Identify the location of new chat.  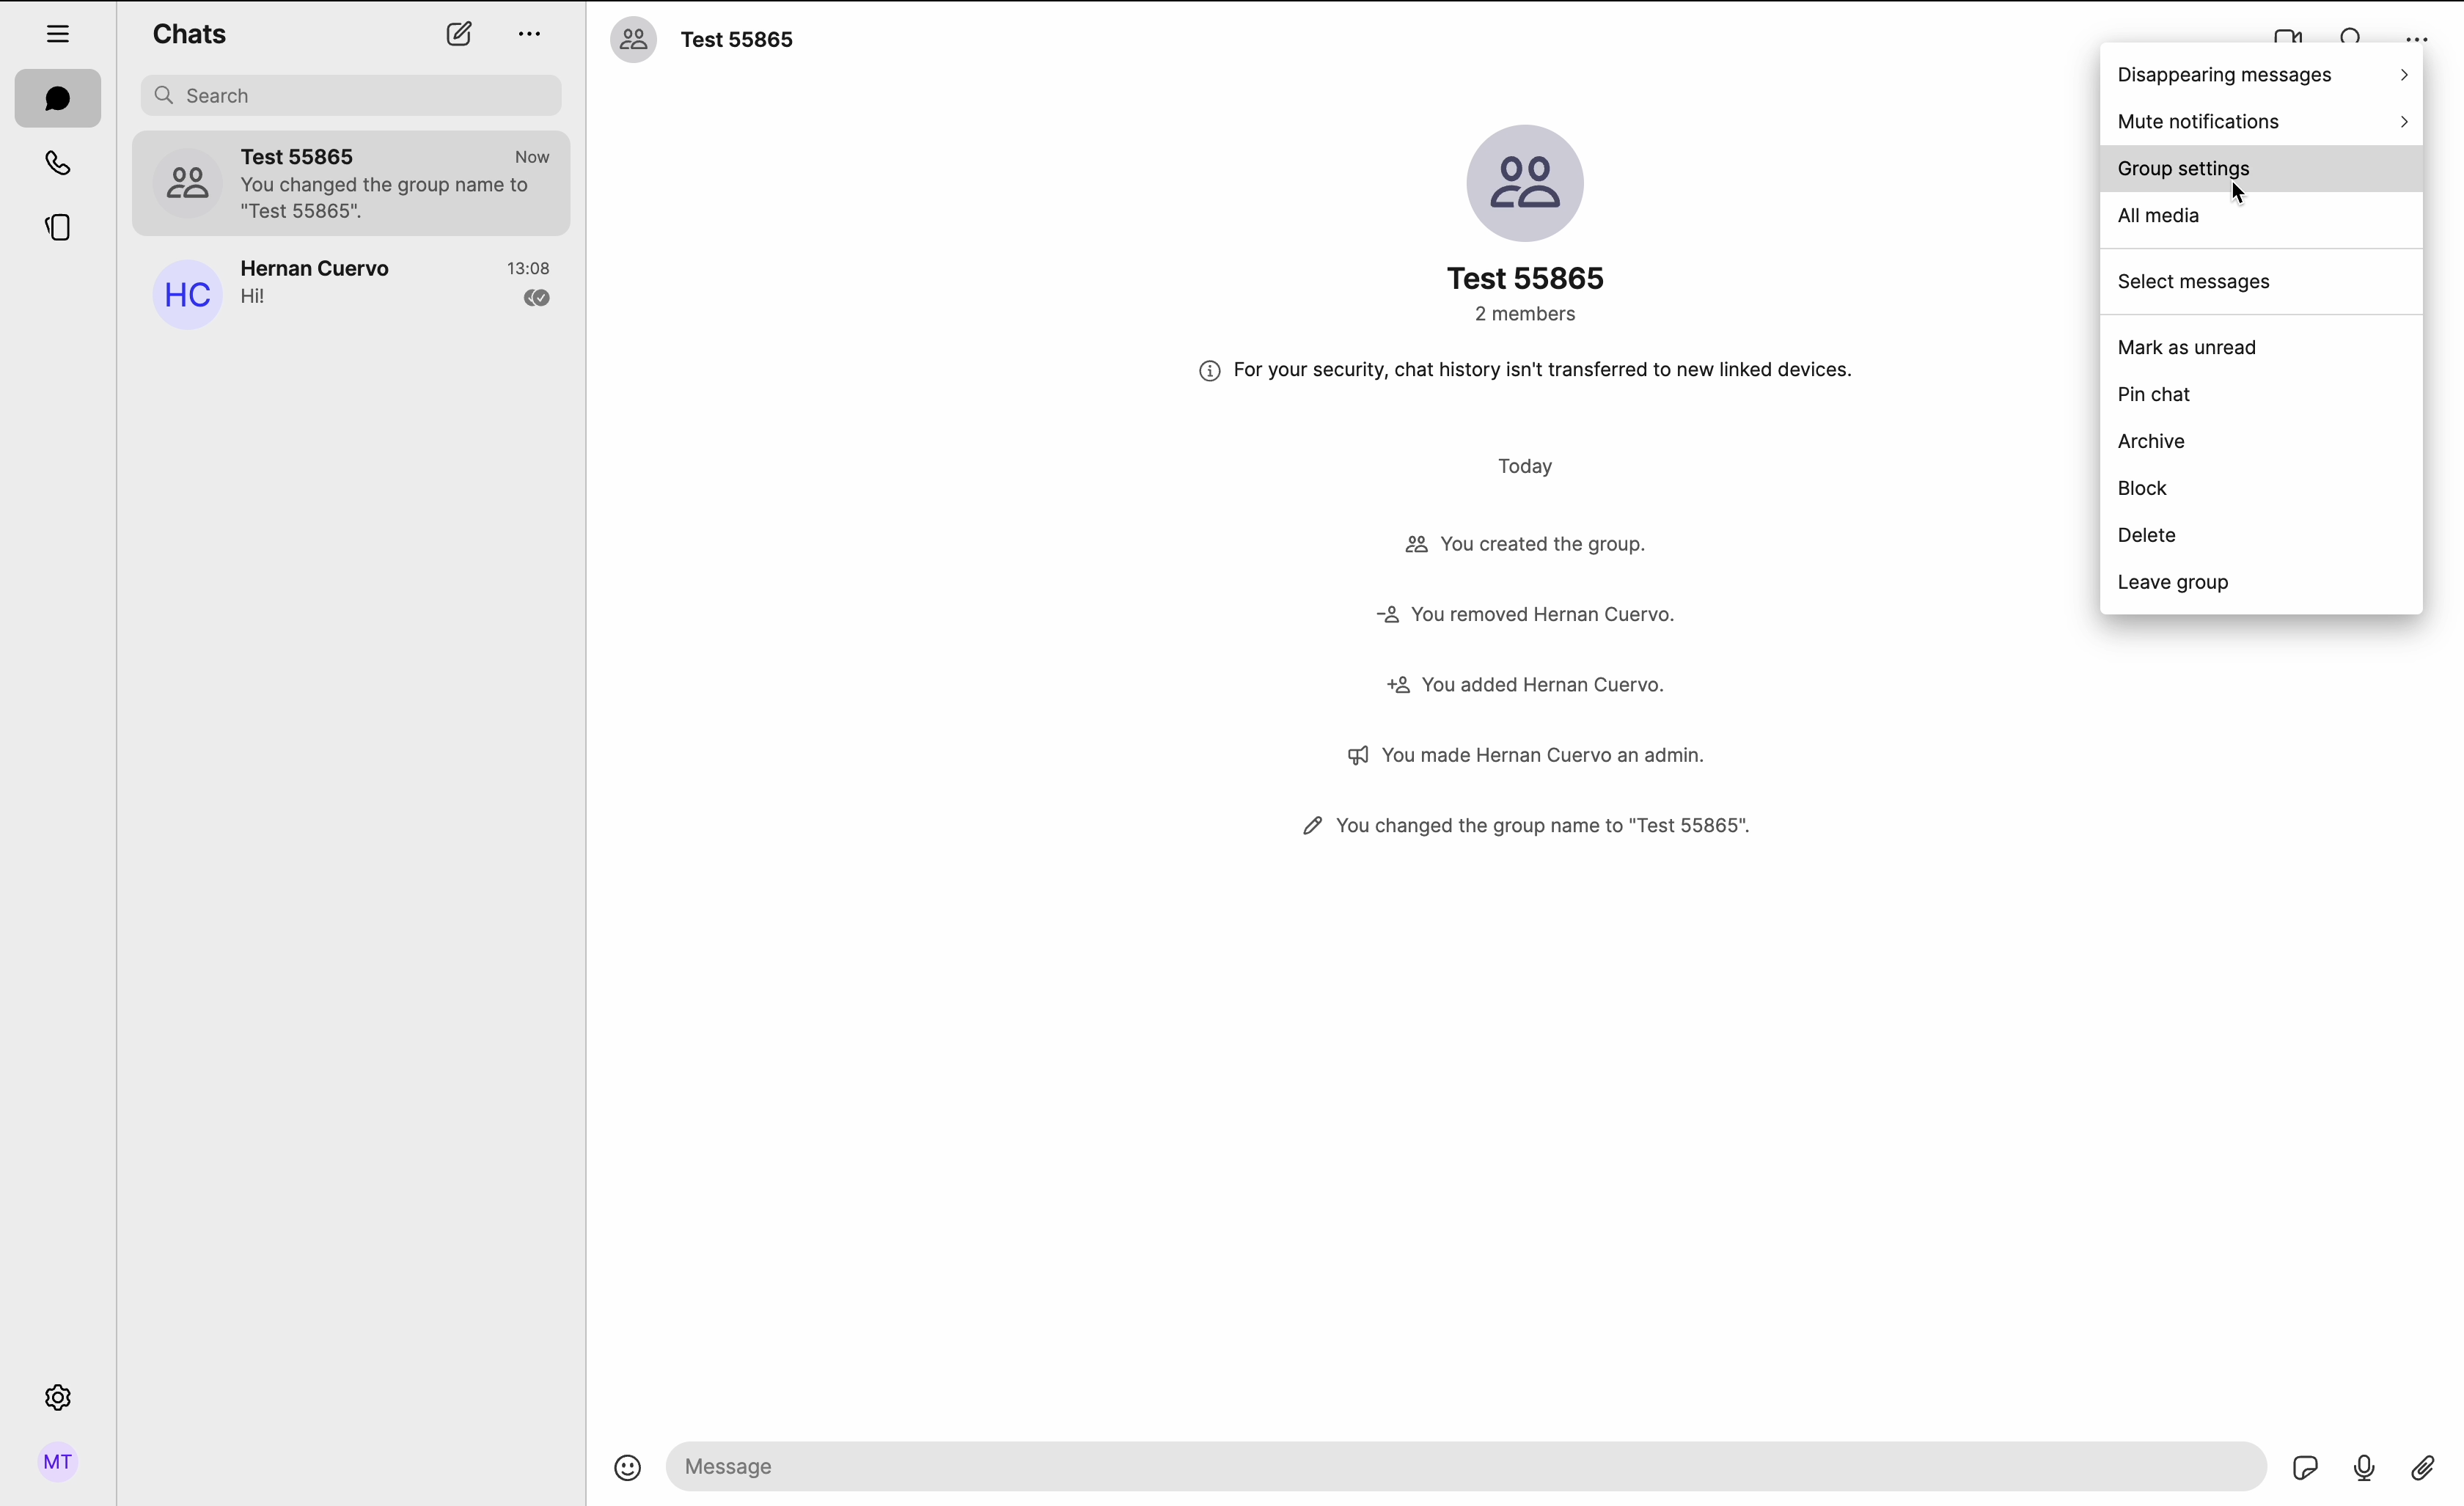
(459, 34).